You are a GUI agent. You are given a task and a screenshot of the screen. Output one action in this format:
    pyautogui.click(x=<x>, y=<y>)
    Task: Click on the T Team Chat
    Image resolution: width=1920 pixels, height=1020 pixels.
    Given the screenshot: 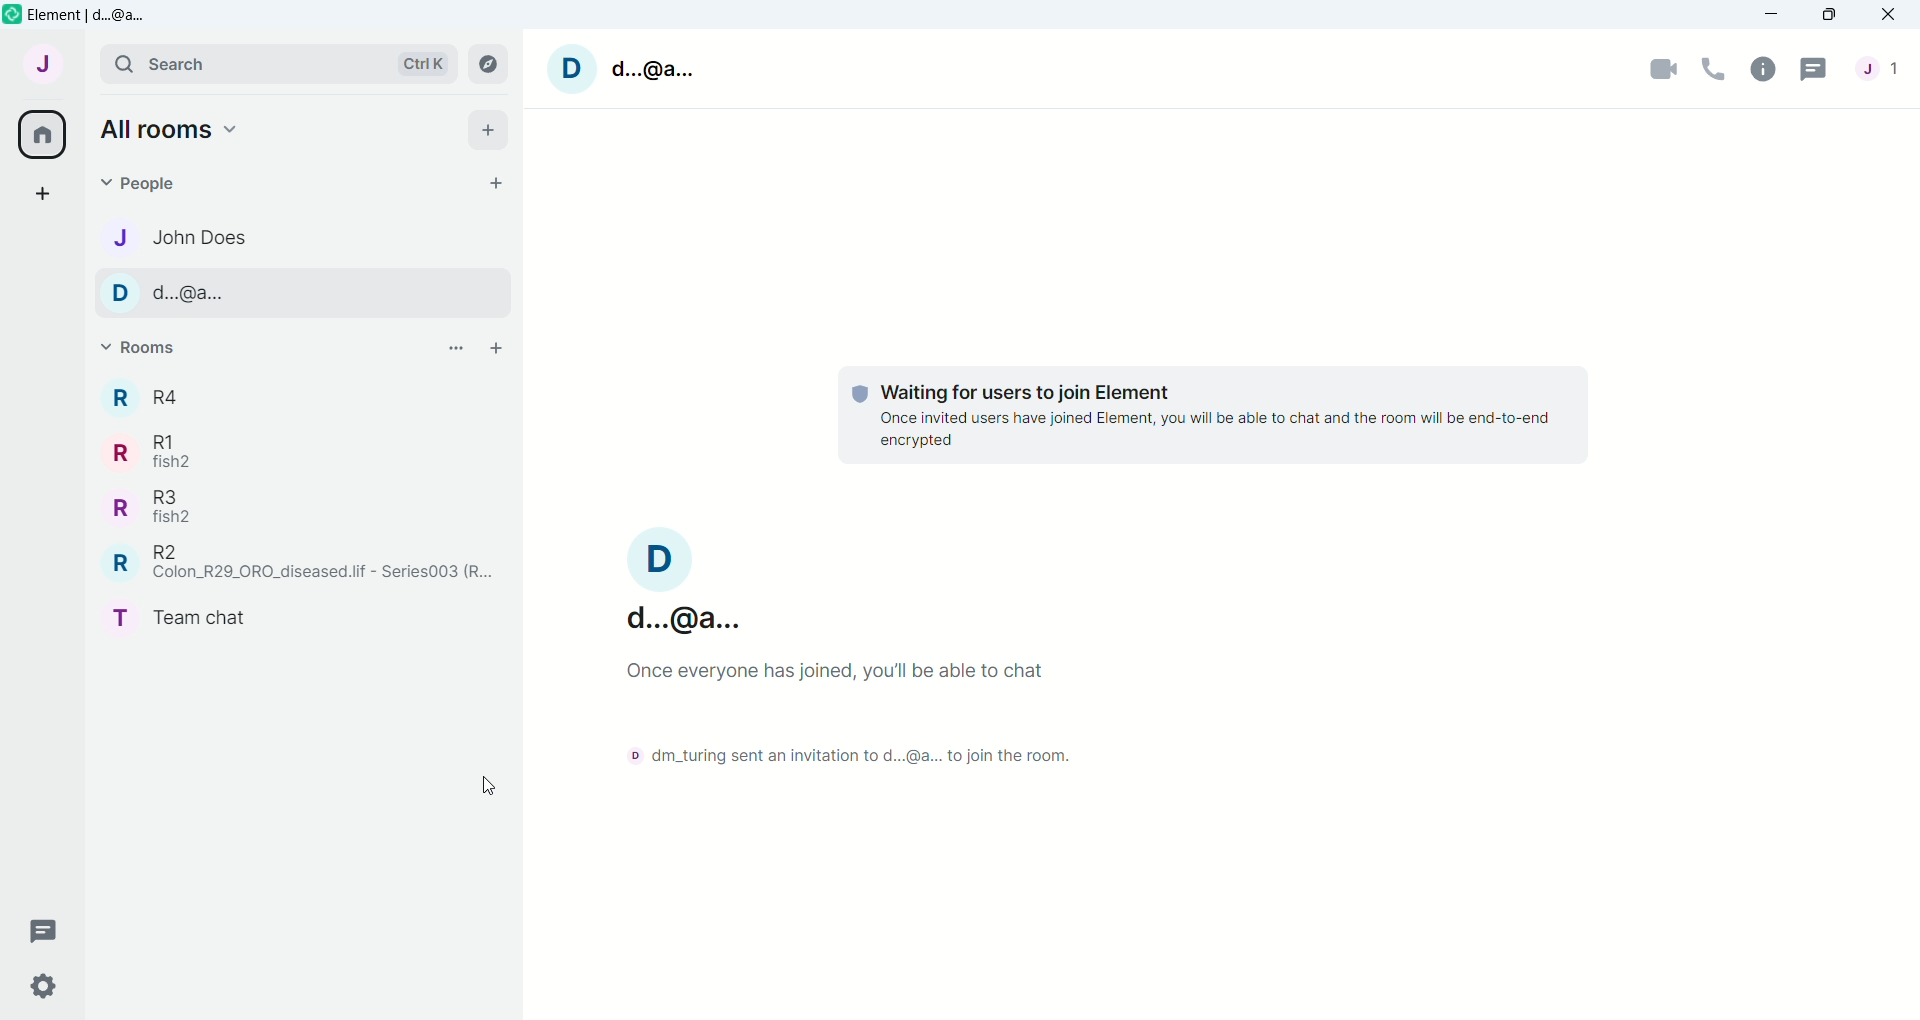 What is the action you would take?
    pyautogui.click(x=185, y=614)
    